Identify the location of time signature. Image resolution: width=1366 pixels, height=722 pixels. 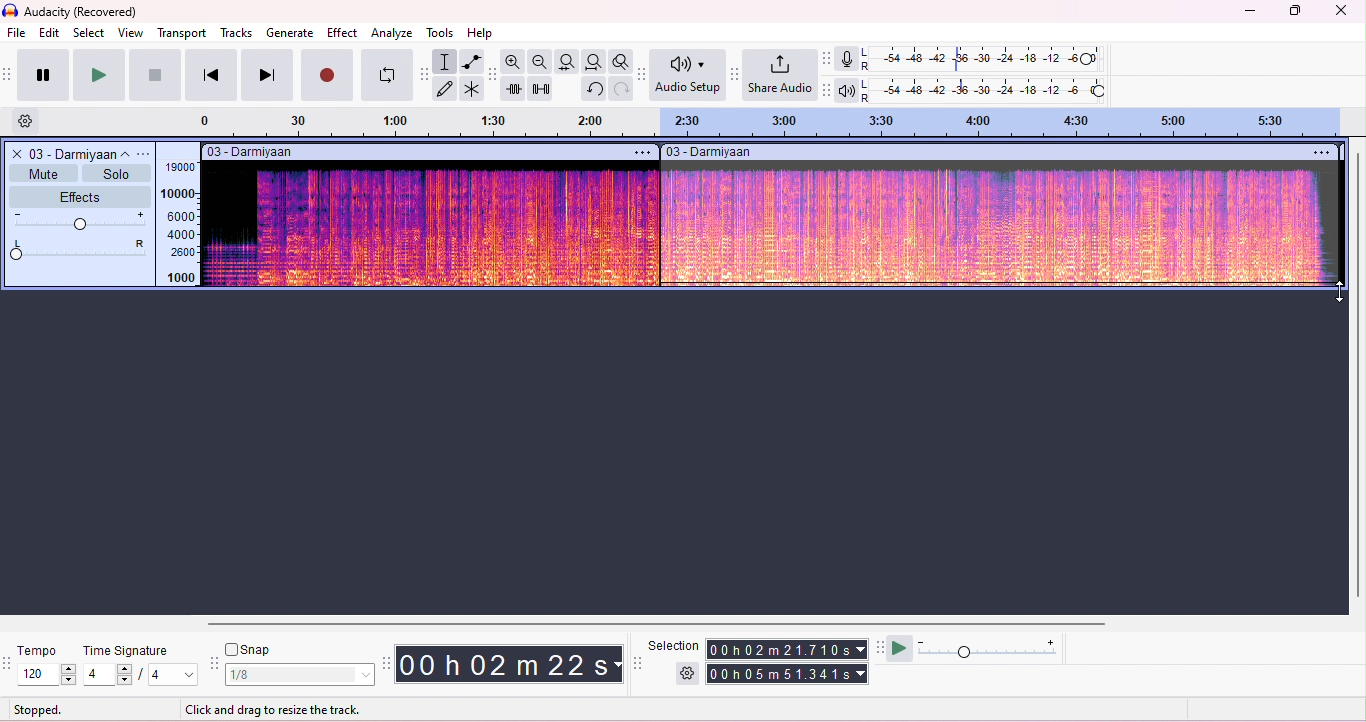
(129, 651).